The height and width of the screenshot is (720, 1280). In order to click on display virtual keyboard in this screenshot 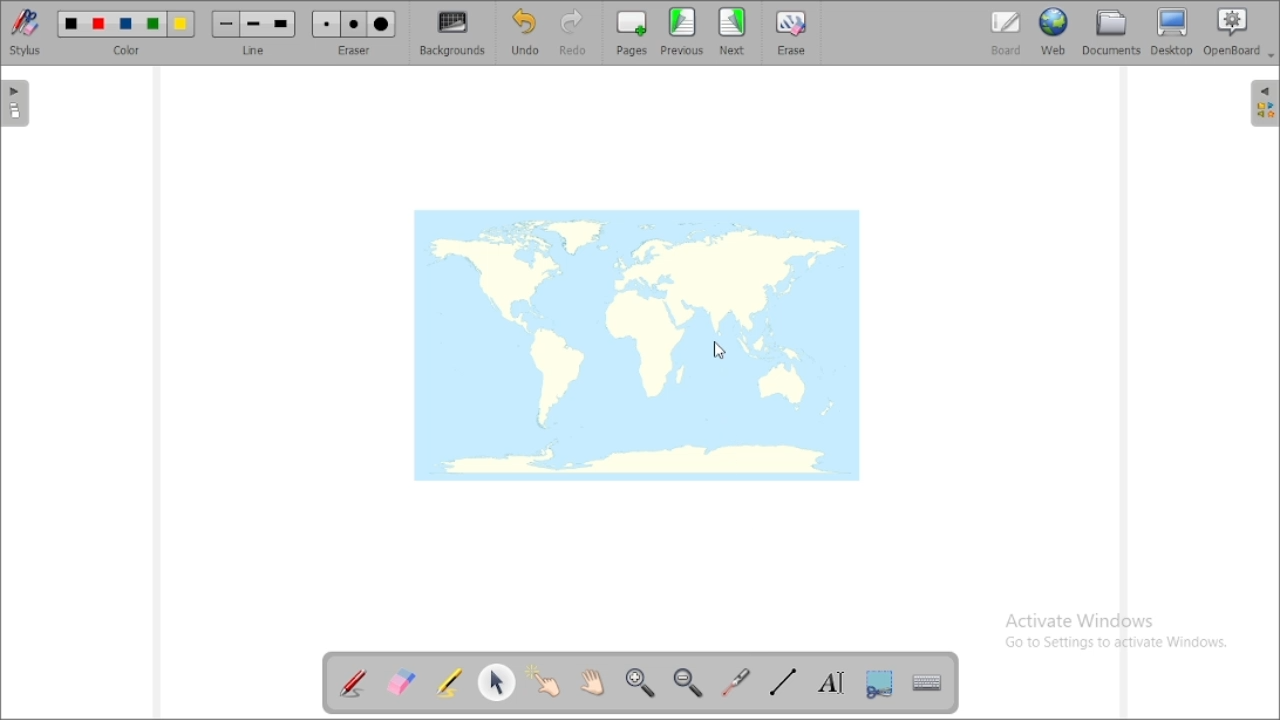, I will do `click(928, 682)`.